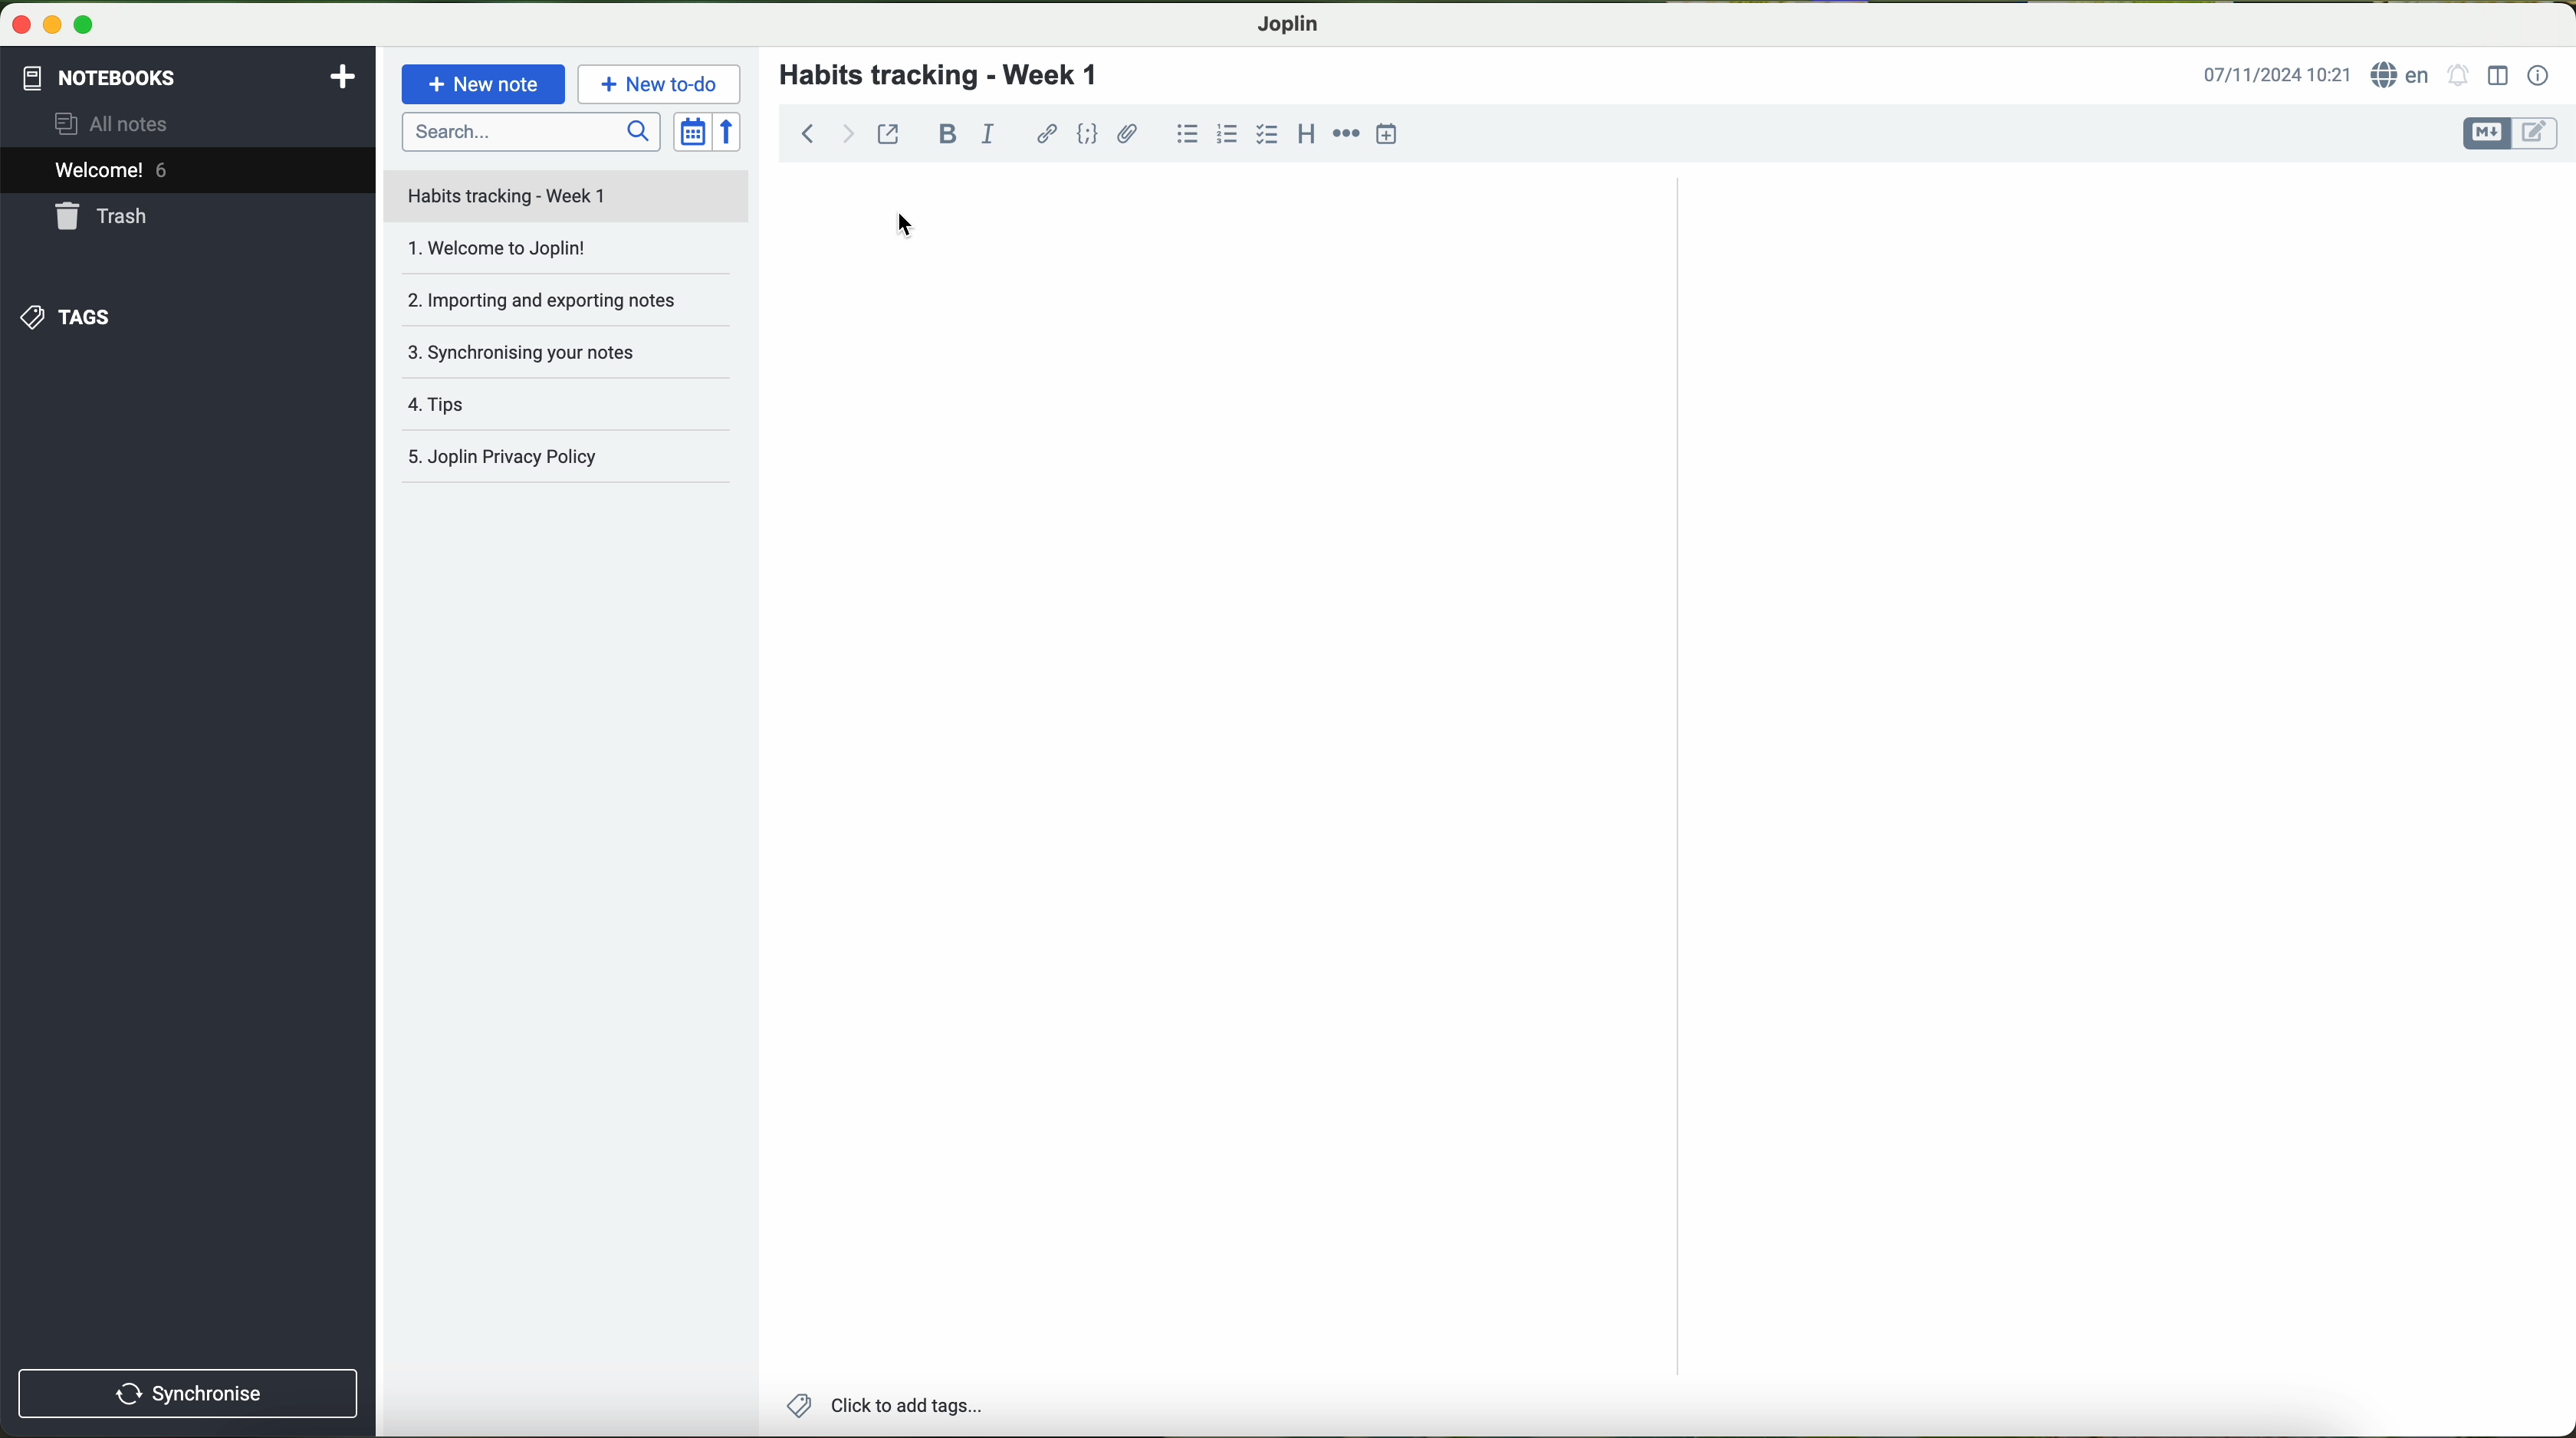  Describe the element at coordinates (1346, 135) in the screenshot. I see `horizontal rule` at that location.